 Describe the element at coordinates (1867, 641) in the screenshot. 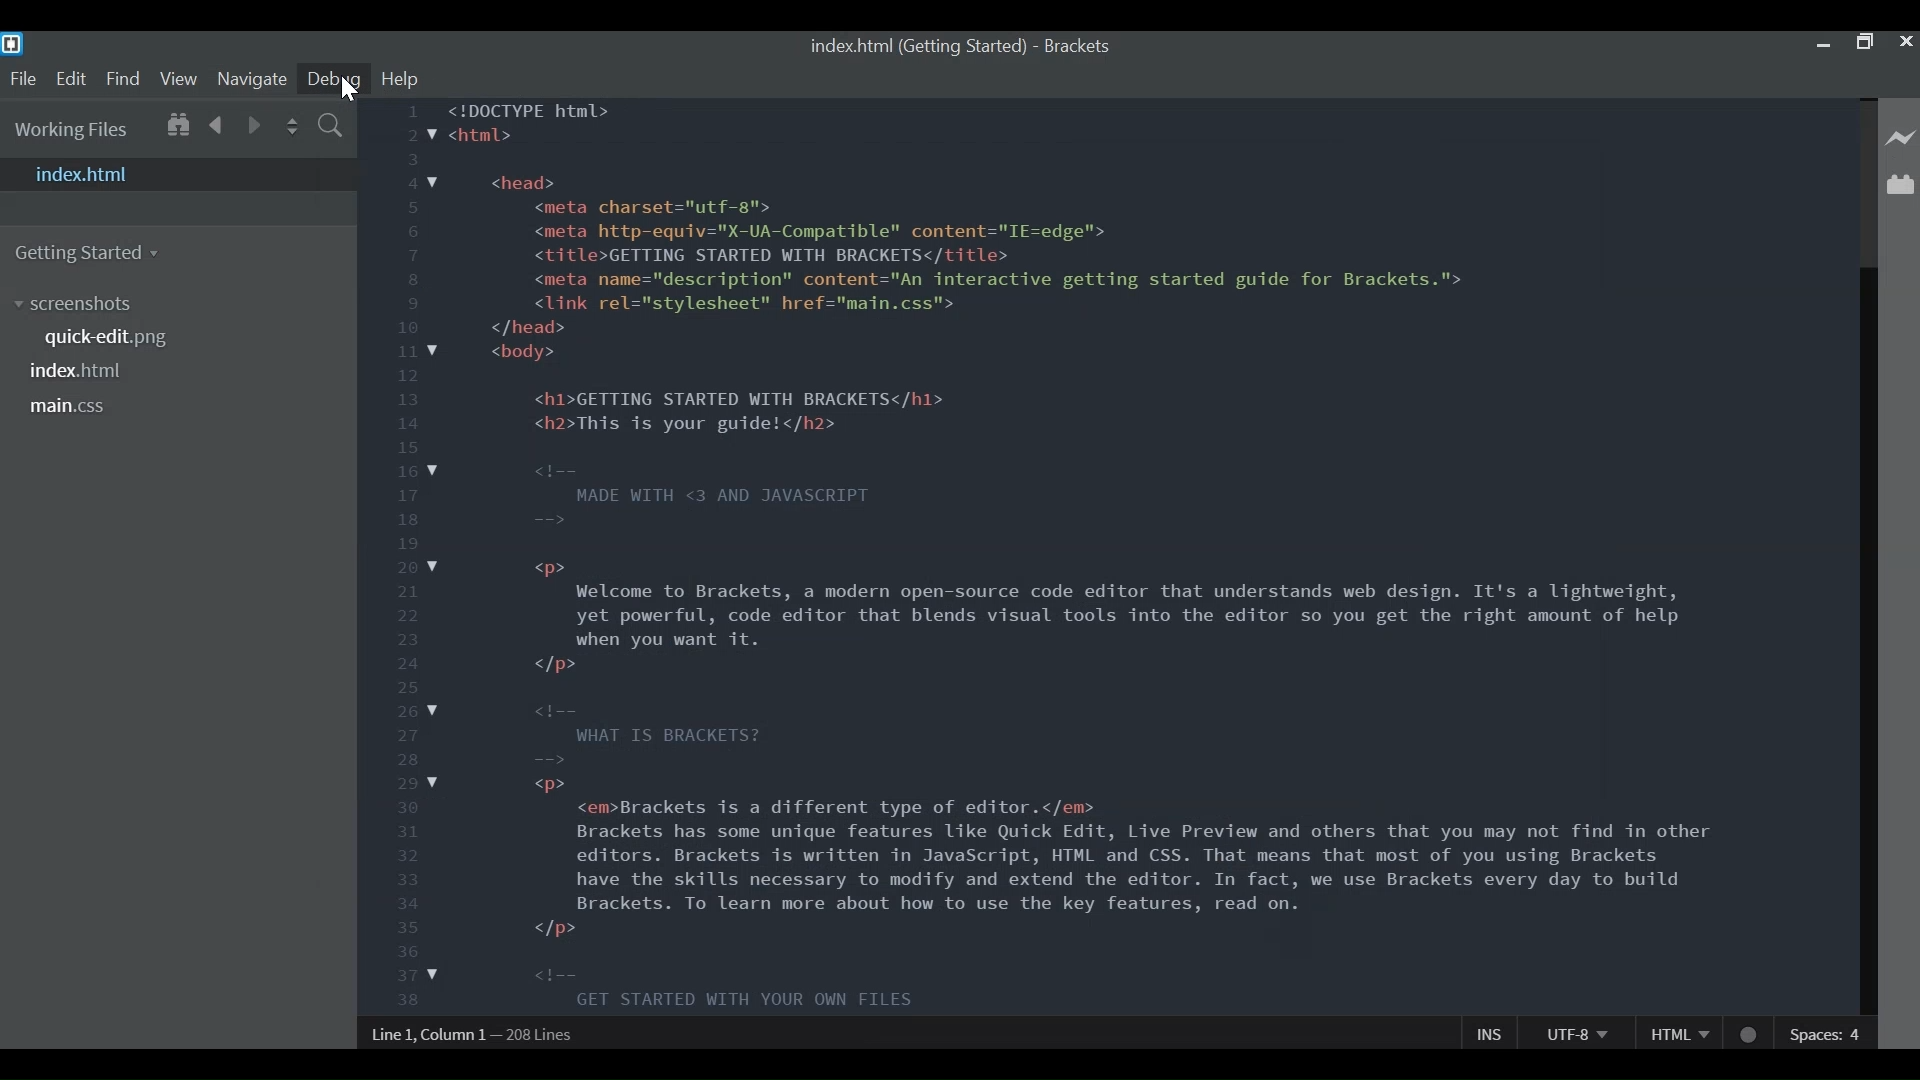

I see `Vertical Scroll bar` at that location.